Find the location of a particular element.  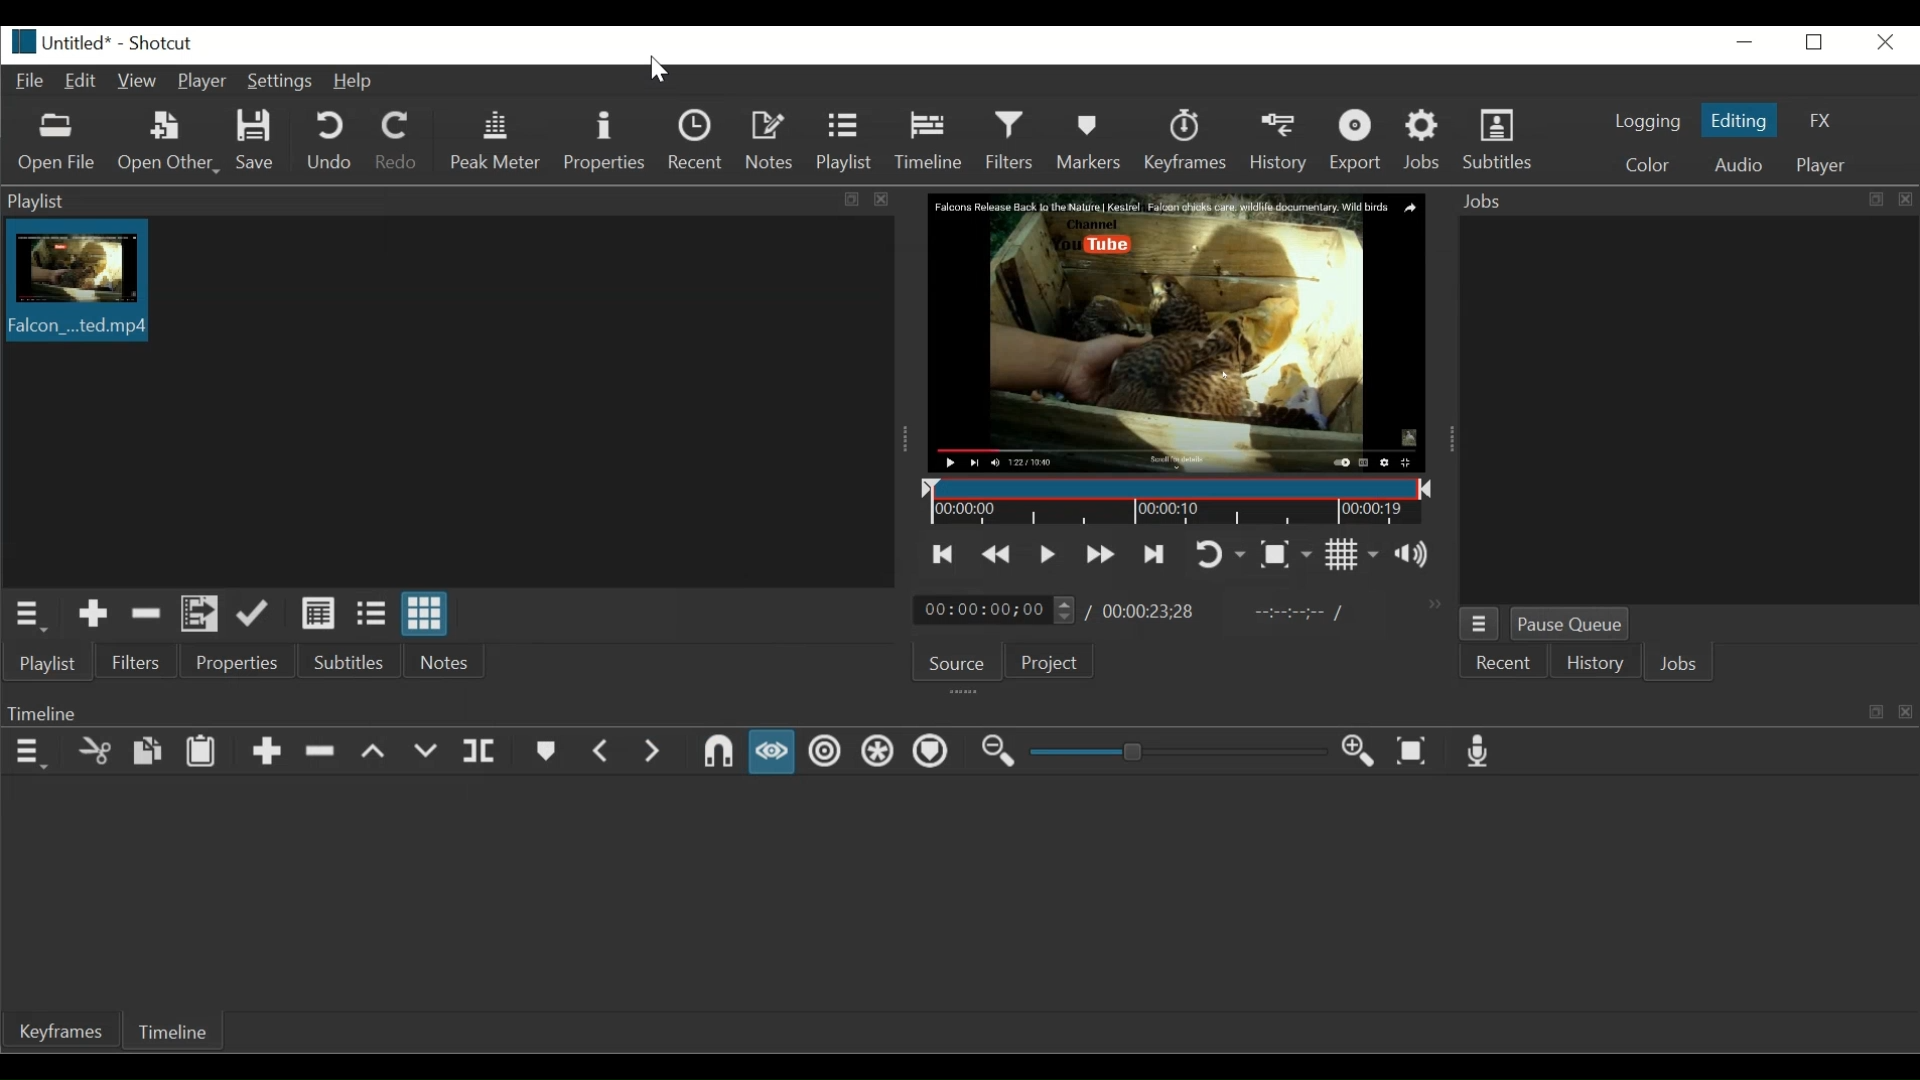

Toggle play or pause is located at coordinates (1046, 552).